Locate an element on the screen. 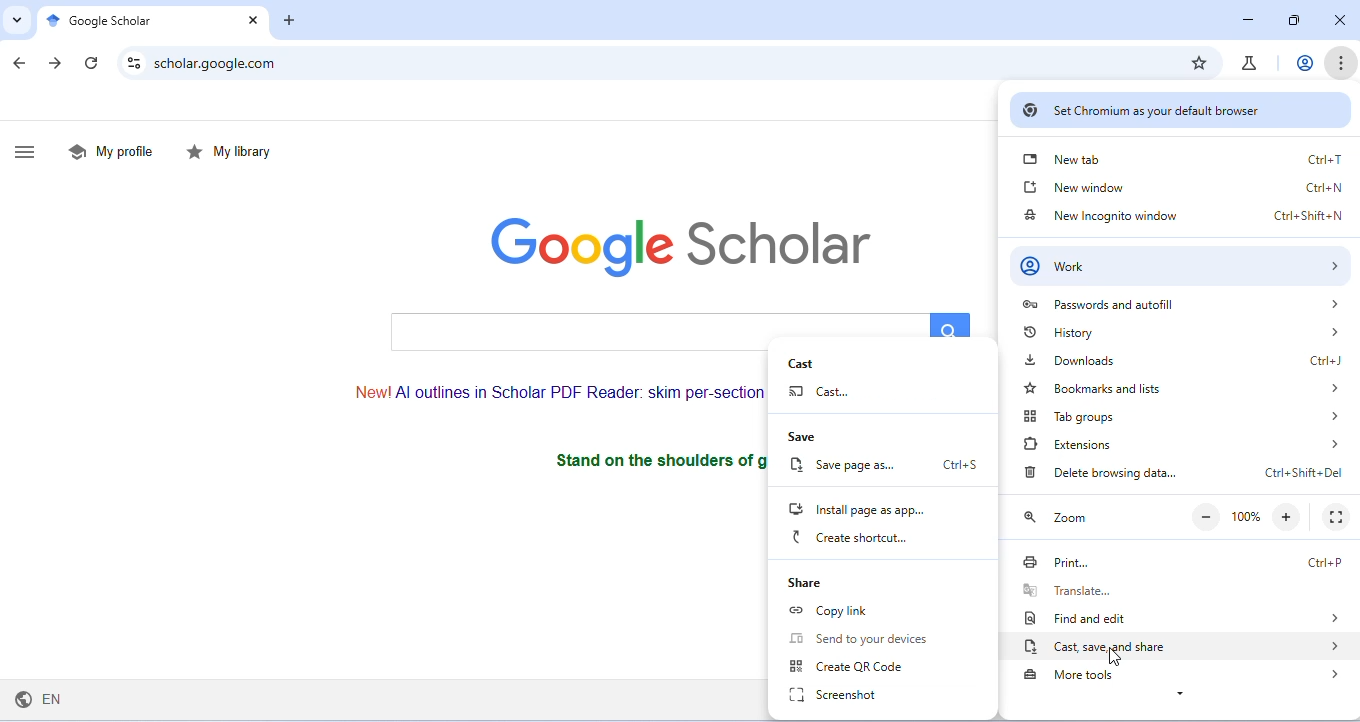  cursor movement is located at coordinates (1117, 655).